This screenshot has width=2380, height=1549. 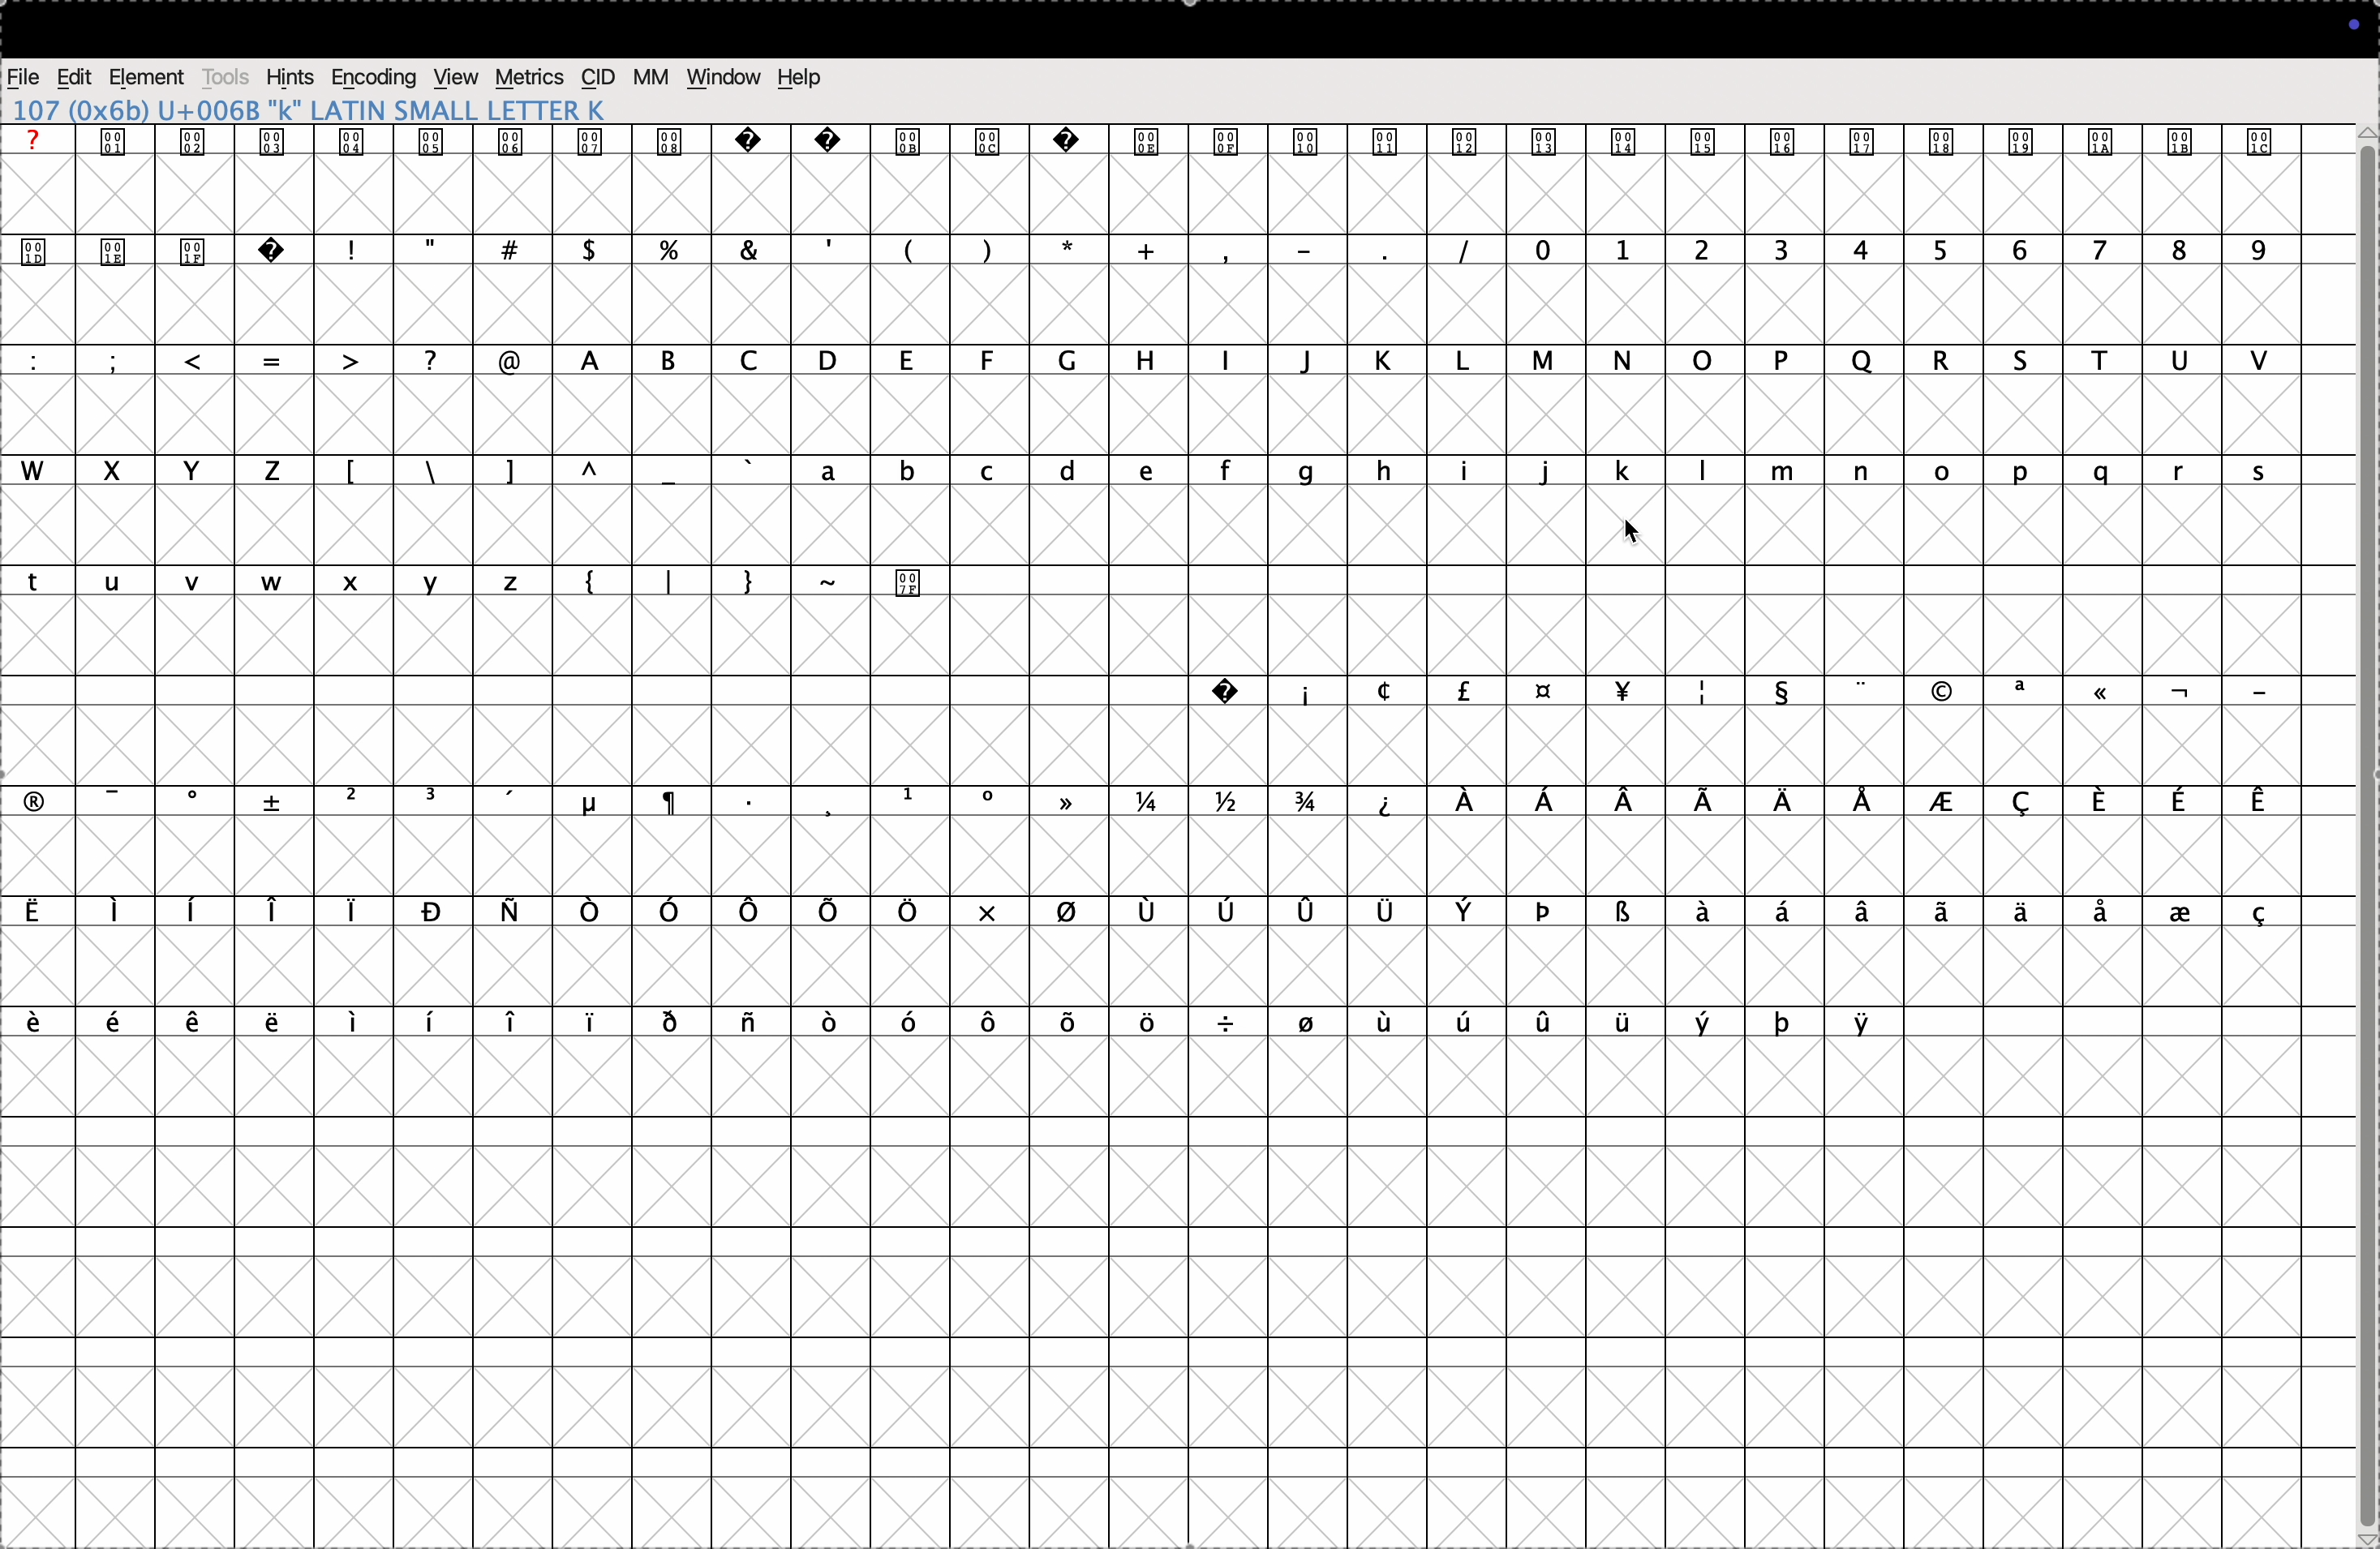 I want to click on C, so click(x=2024, y=799).